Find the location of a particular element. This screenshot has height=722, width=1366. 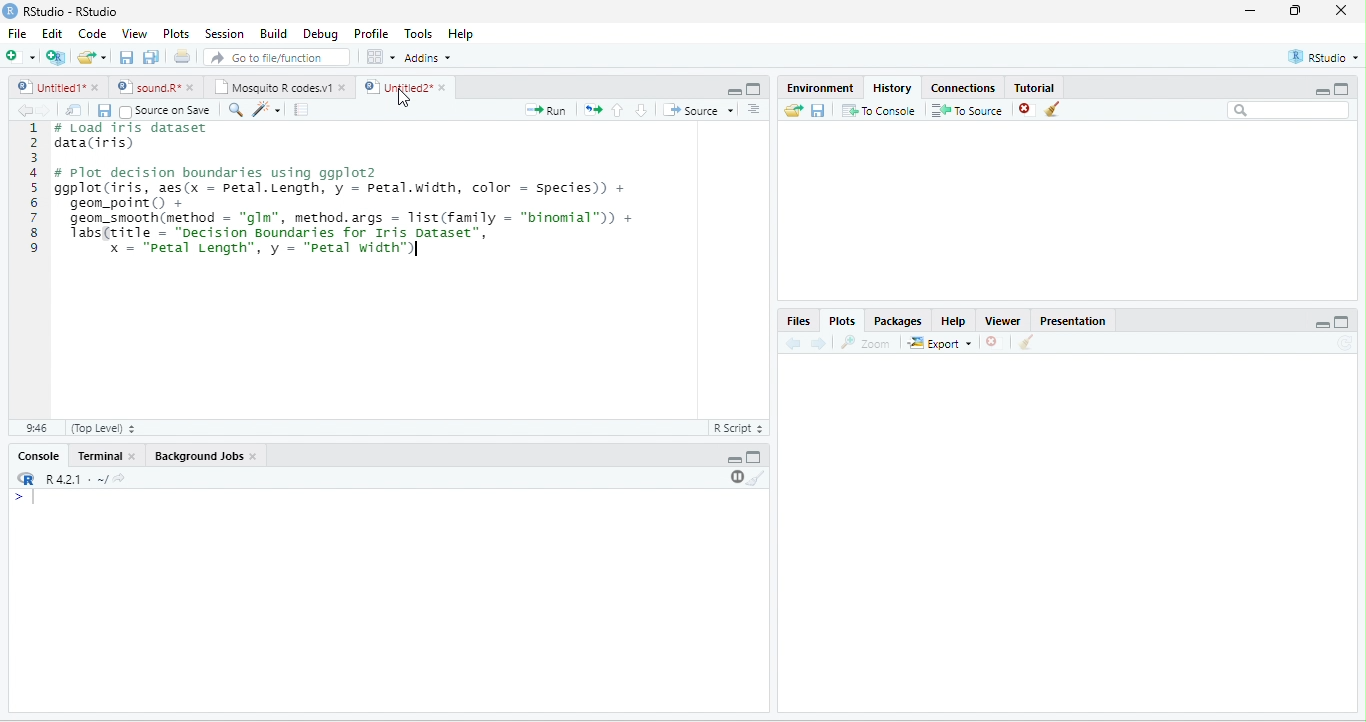

File is located at coordinates (17, 33).